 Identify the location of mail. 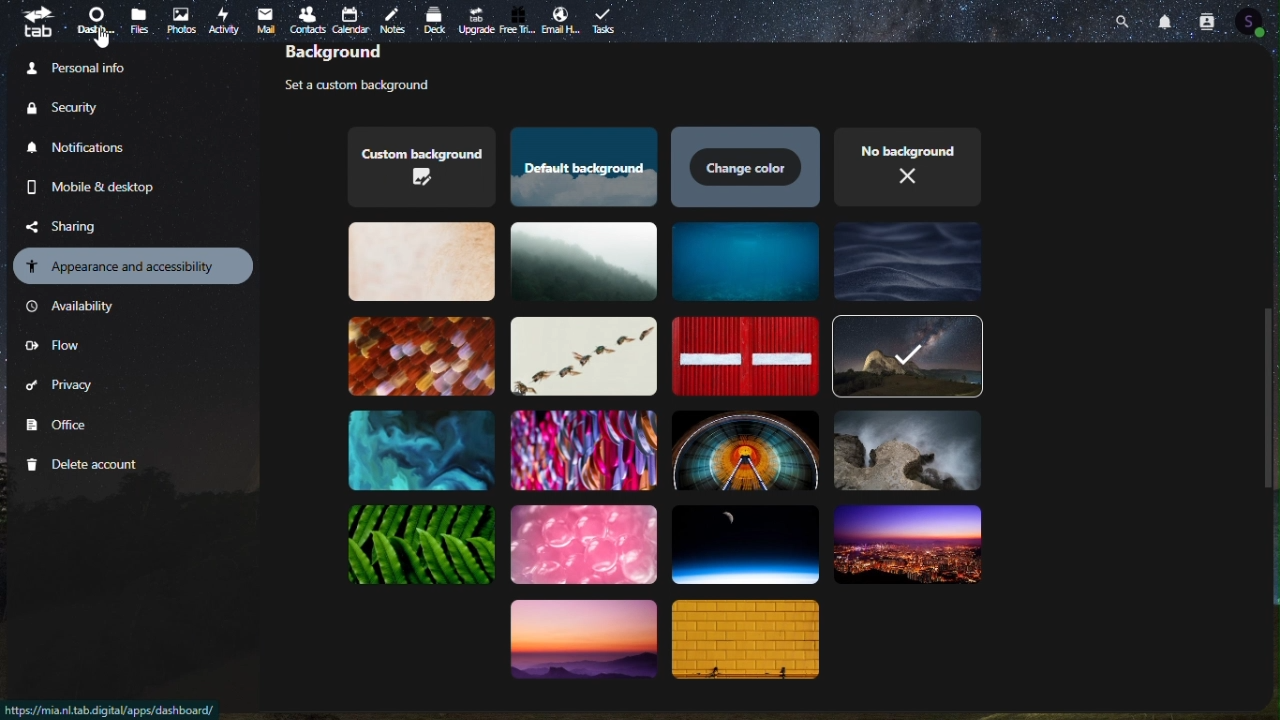
(265, 20).